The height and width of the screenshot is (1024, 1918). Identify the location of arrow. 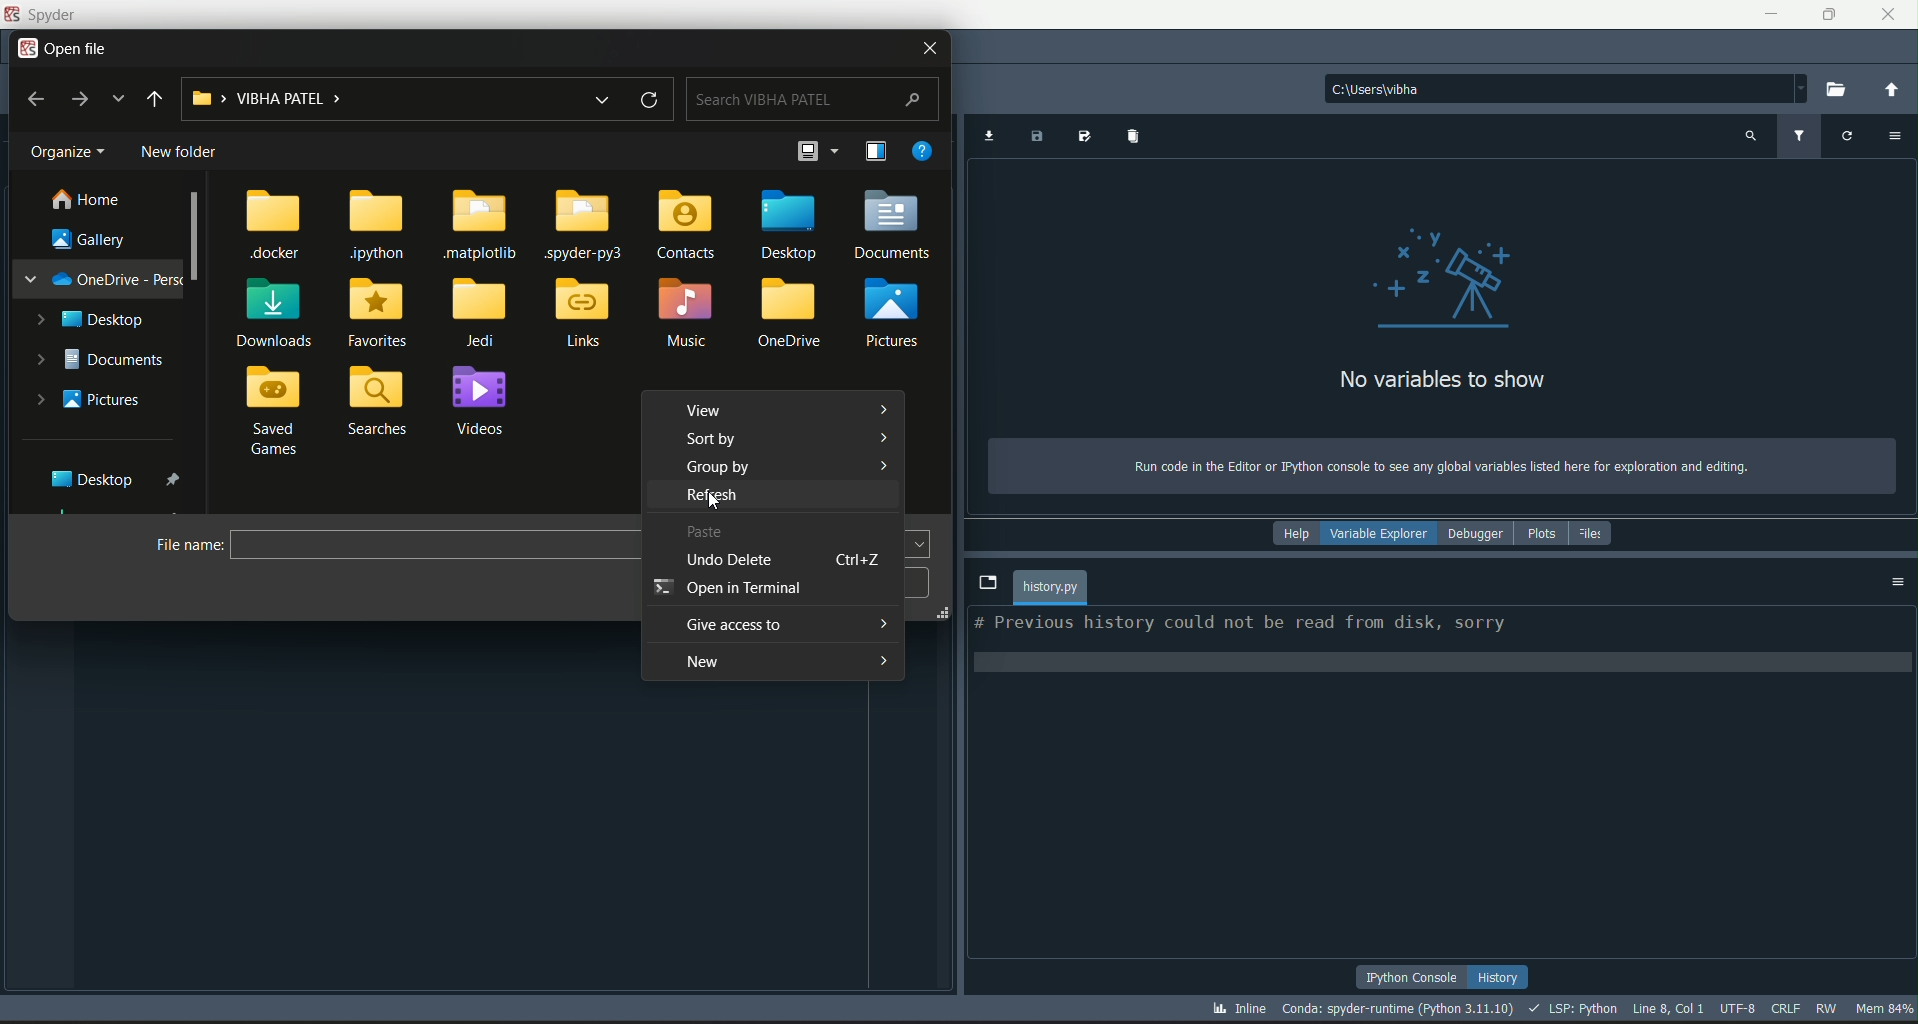
(885, 660).